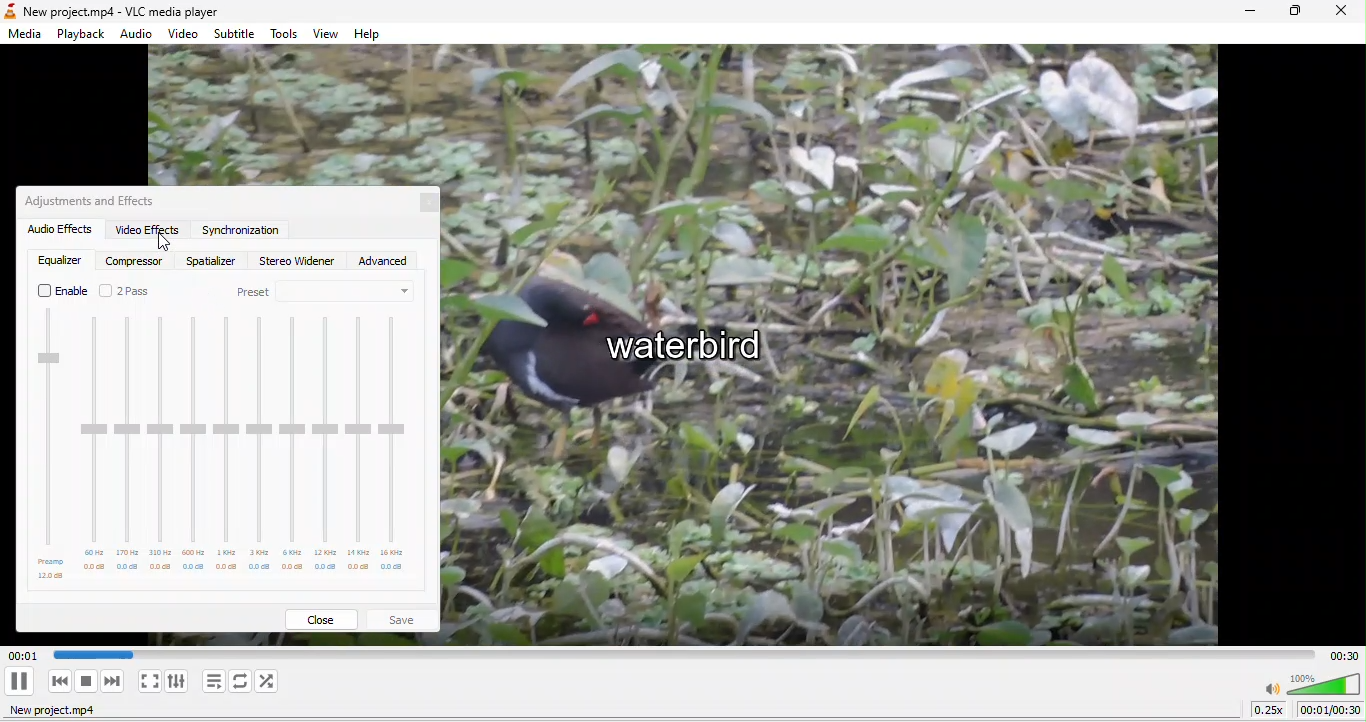 This screenshot has width=1366, height=722. What do you see at coordinates (180, 681) in the screenshot?
I see `show extended settings` at bounding box center [180, 681].